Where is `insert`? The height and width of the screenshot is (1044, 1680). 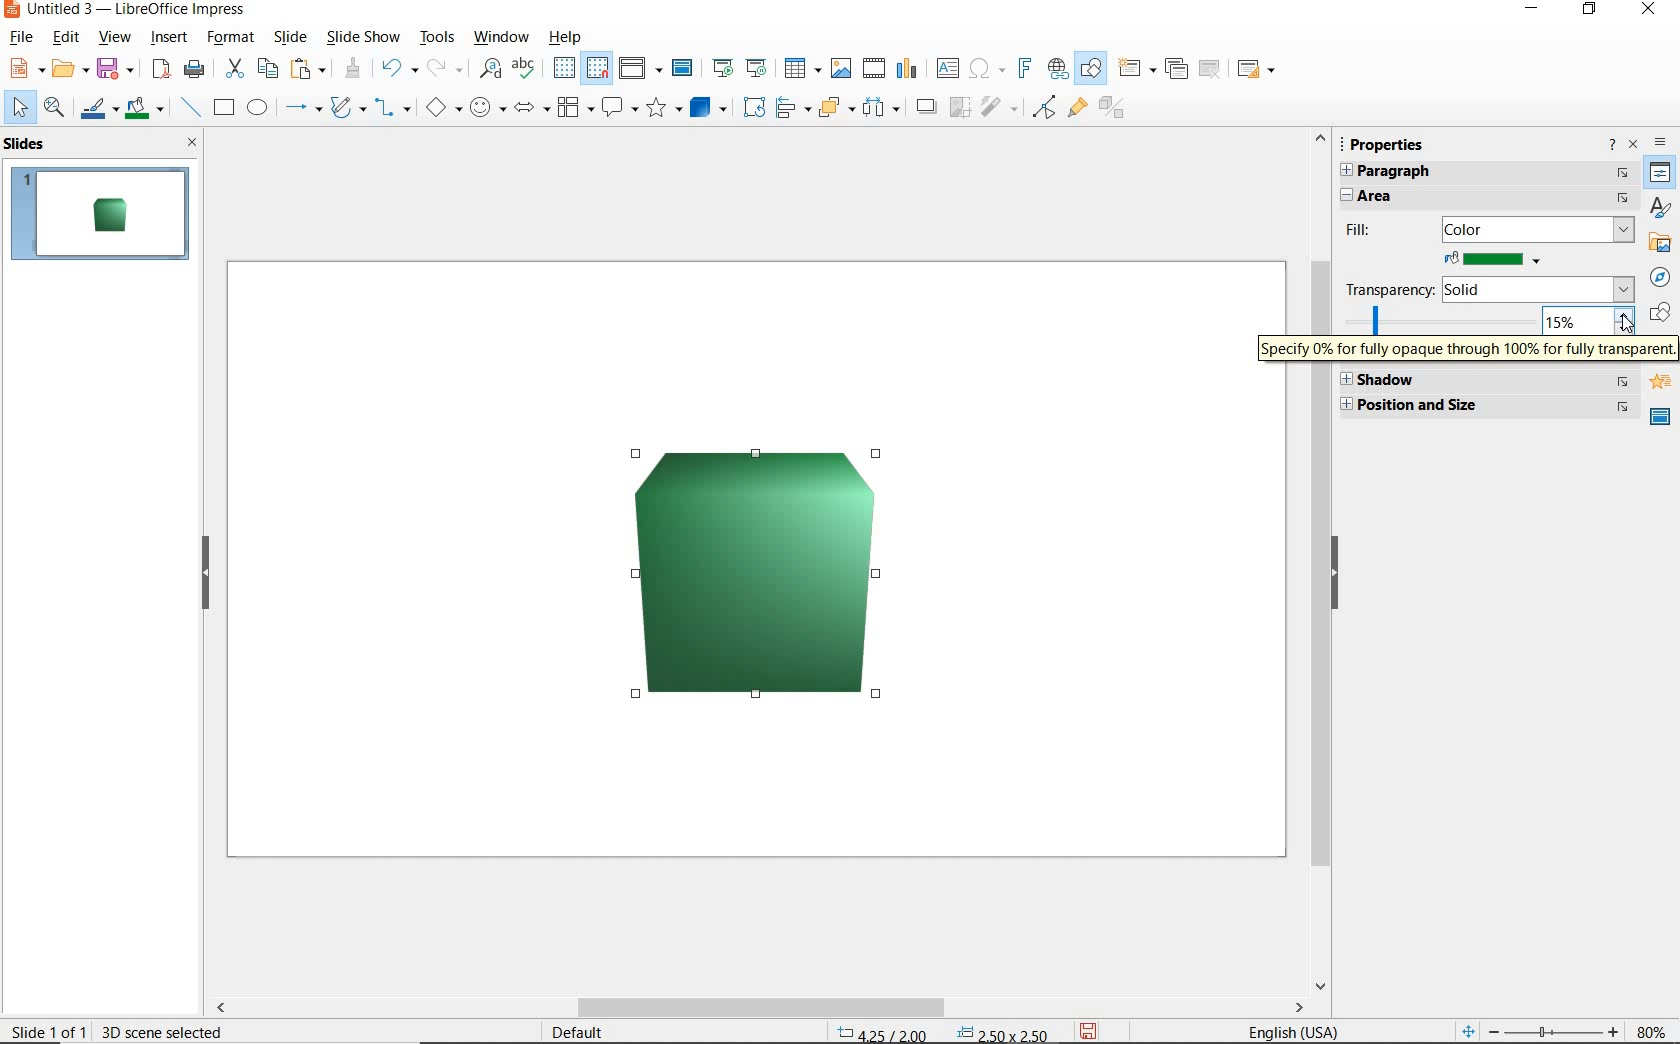
insert is located at coordinates (169, 39).